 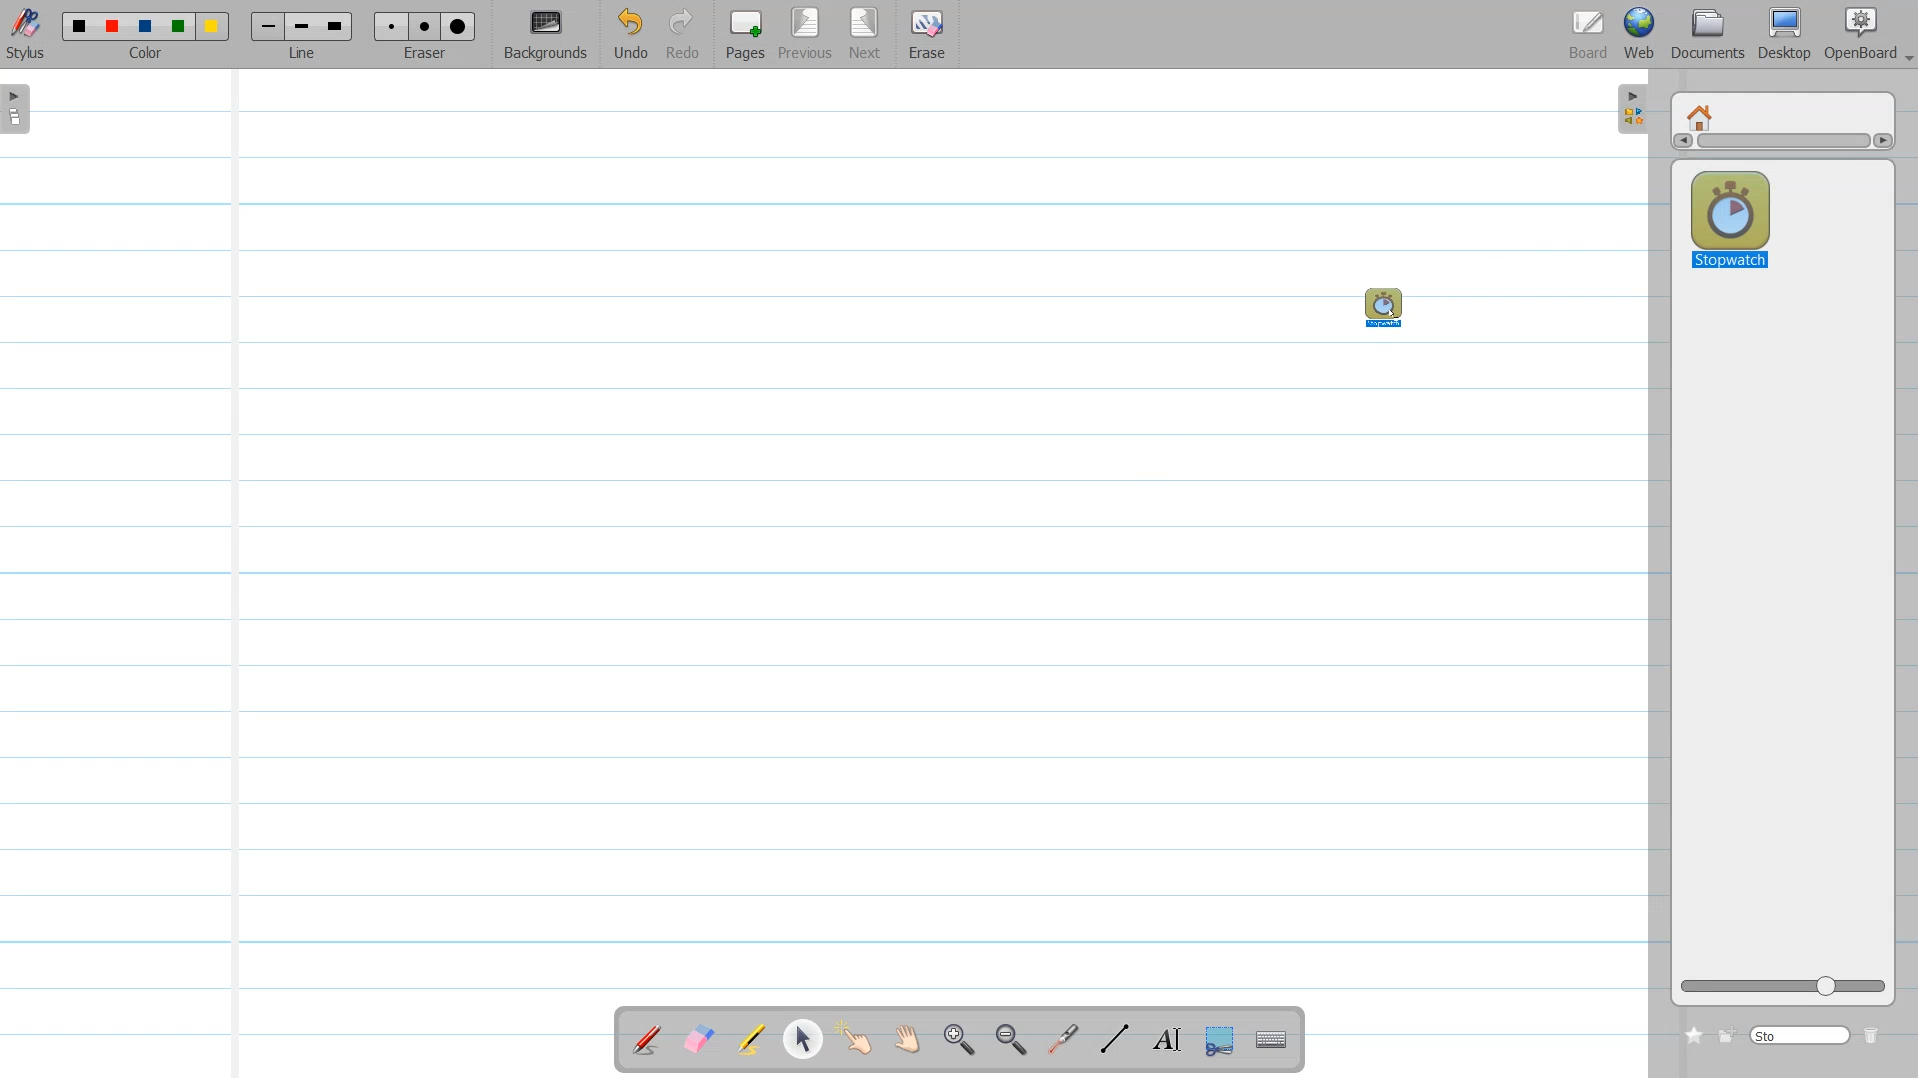 What do you see at coordinates (1873, 1035) in the screenshot?
I see `Delete` at bounding box center [1873, 1035].